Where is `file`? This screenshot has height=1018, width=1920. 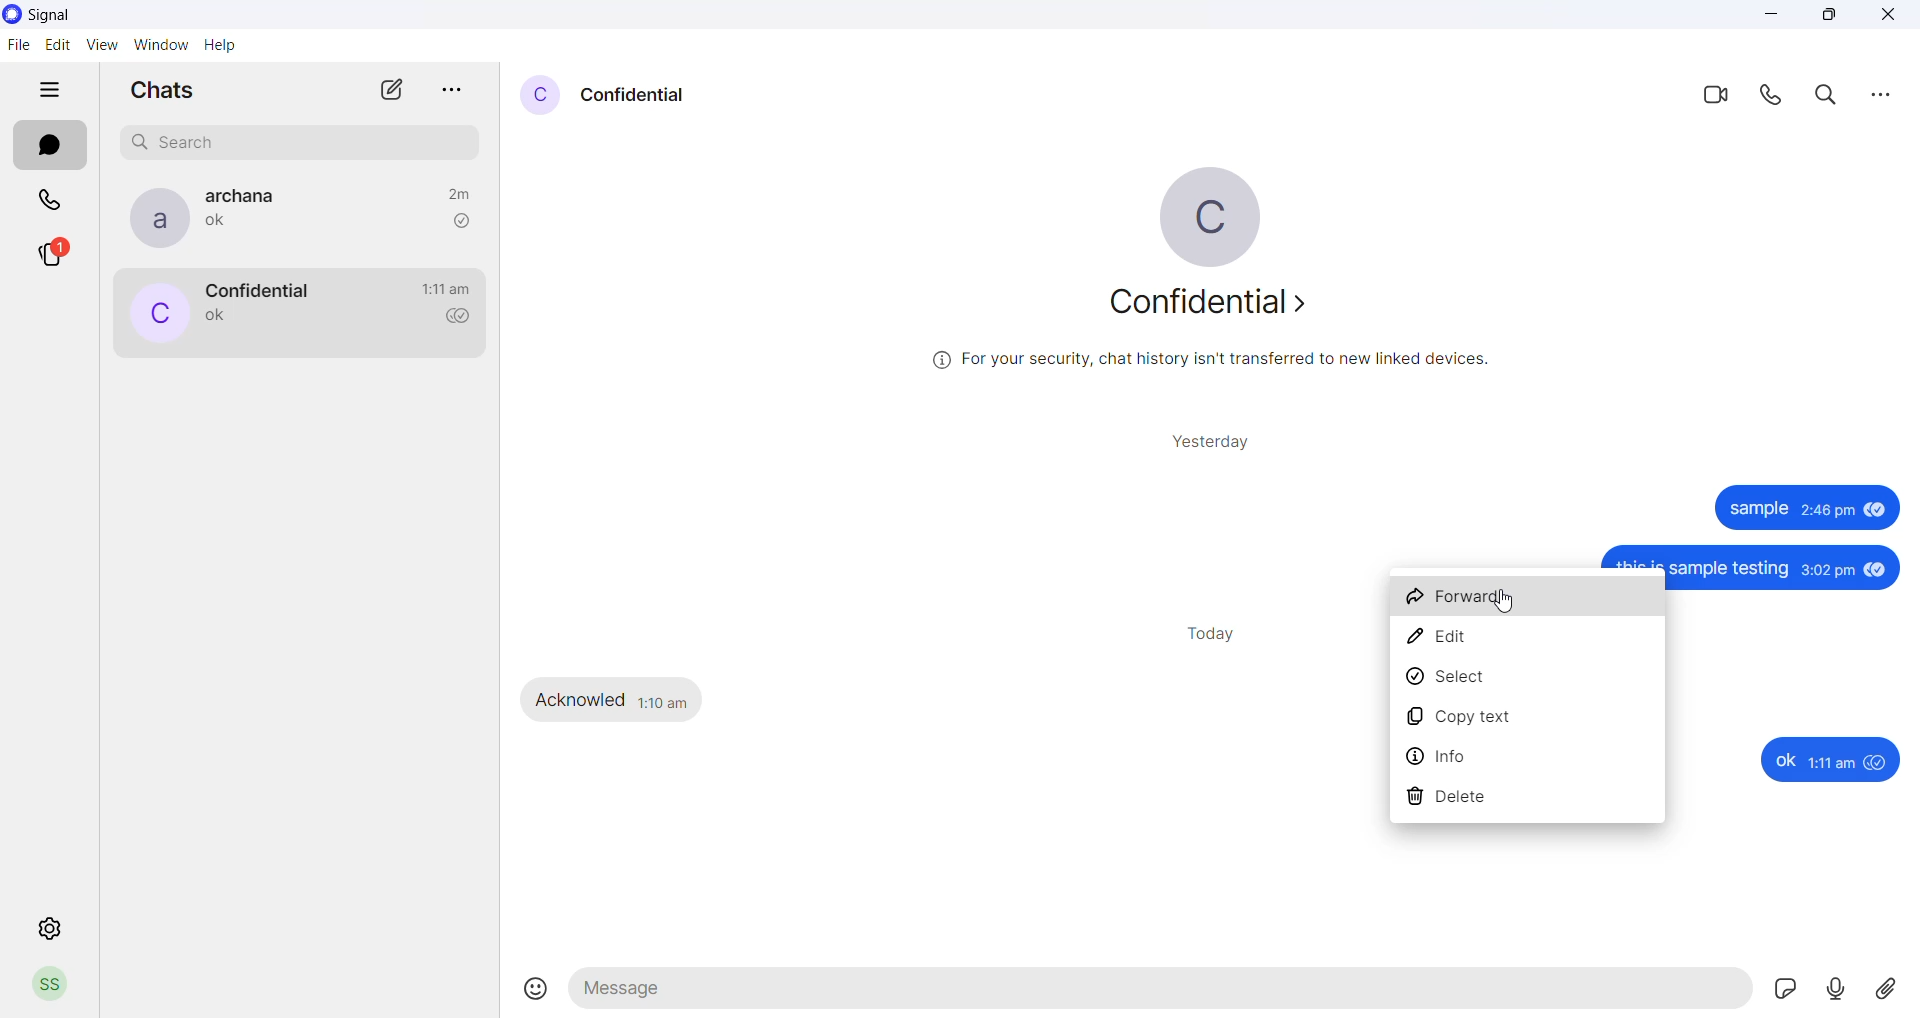 file is located at coordinates (17, 47).